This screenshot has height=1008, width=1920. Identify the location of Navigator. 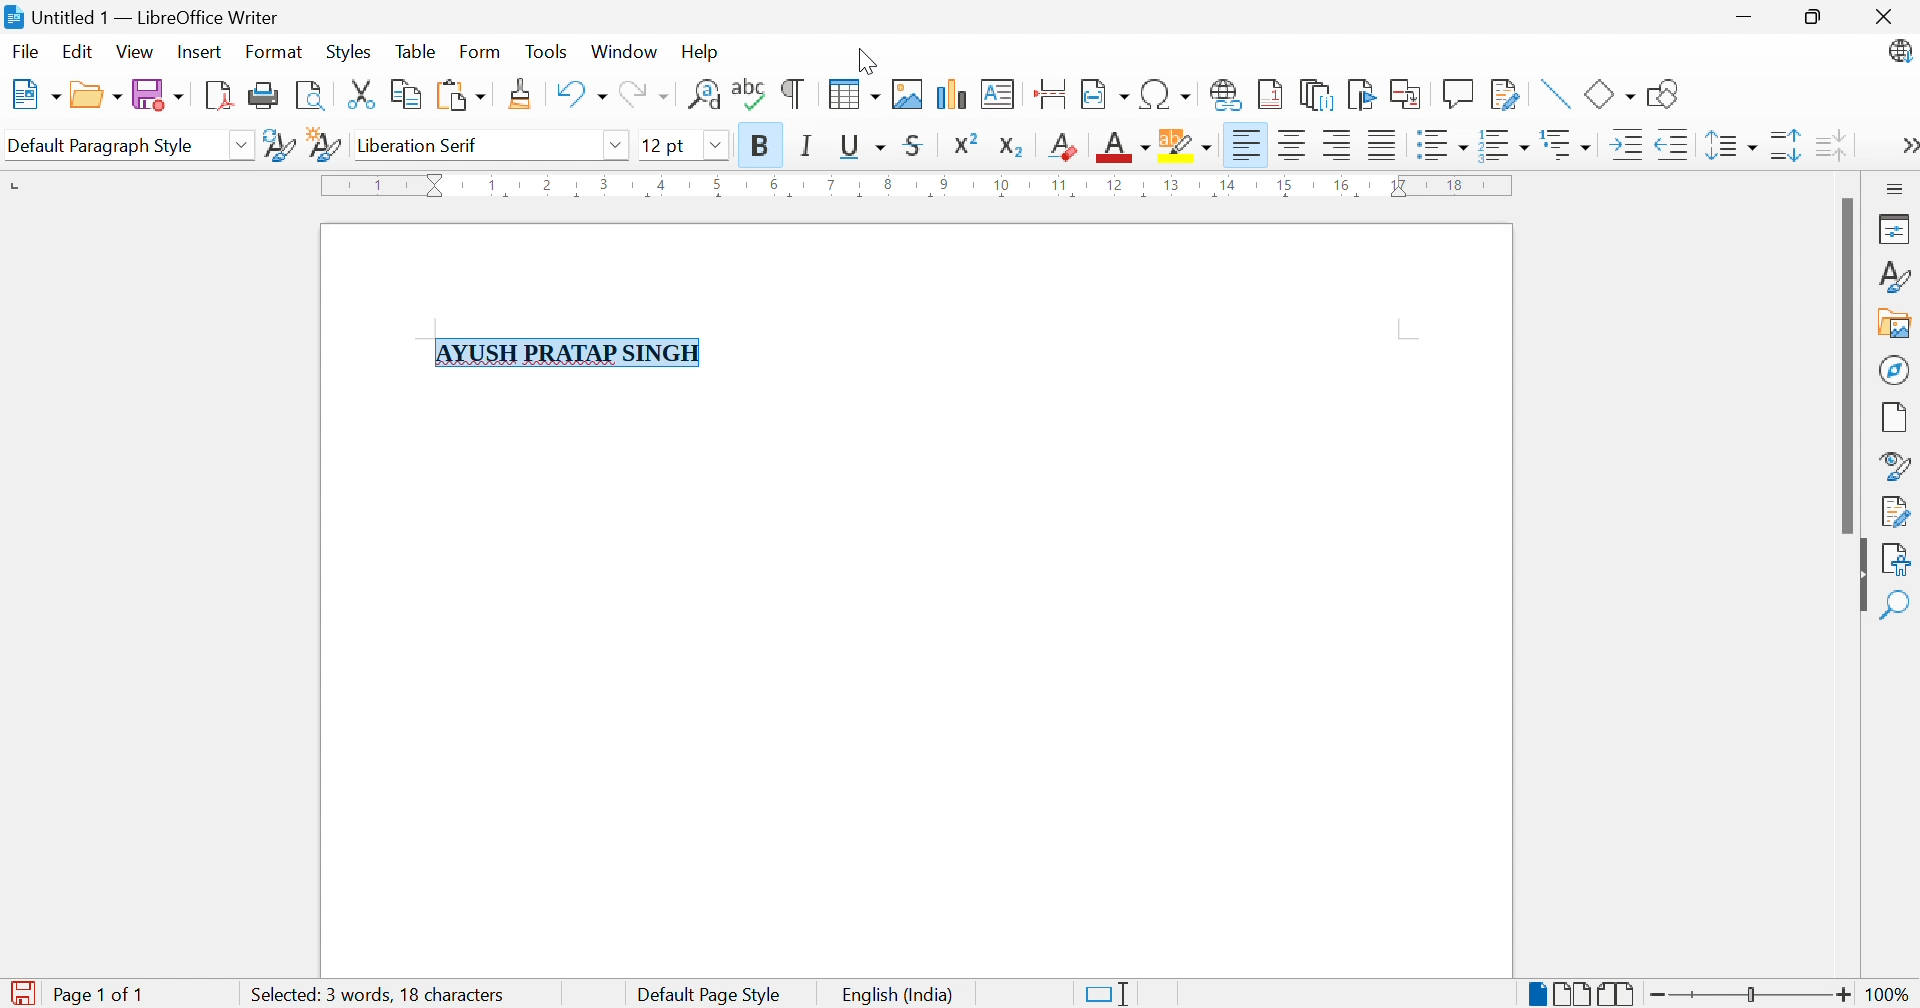
(1893, 370).